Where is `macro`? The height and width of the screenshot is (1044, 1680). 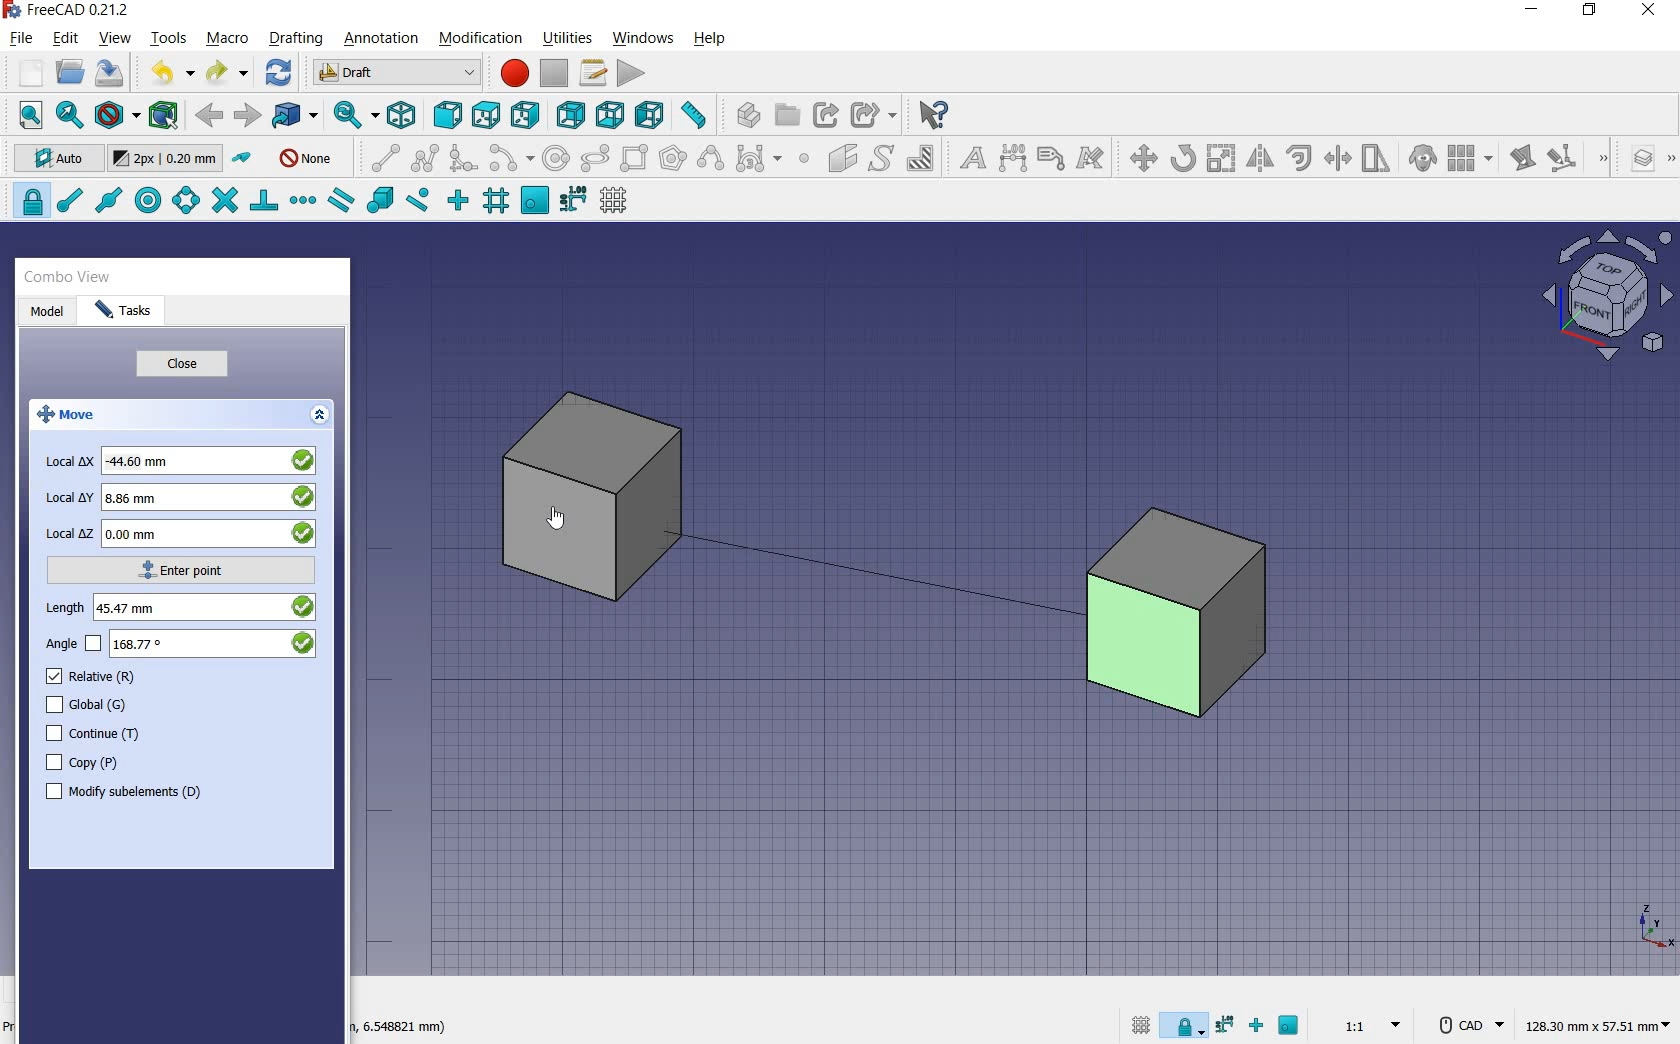
macro is located at coordinates (227, 40).